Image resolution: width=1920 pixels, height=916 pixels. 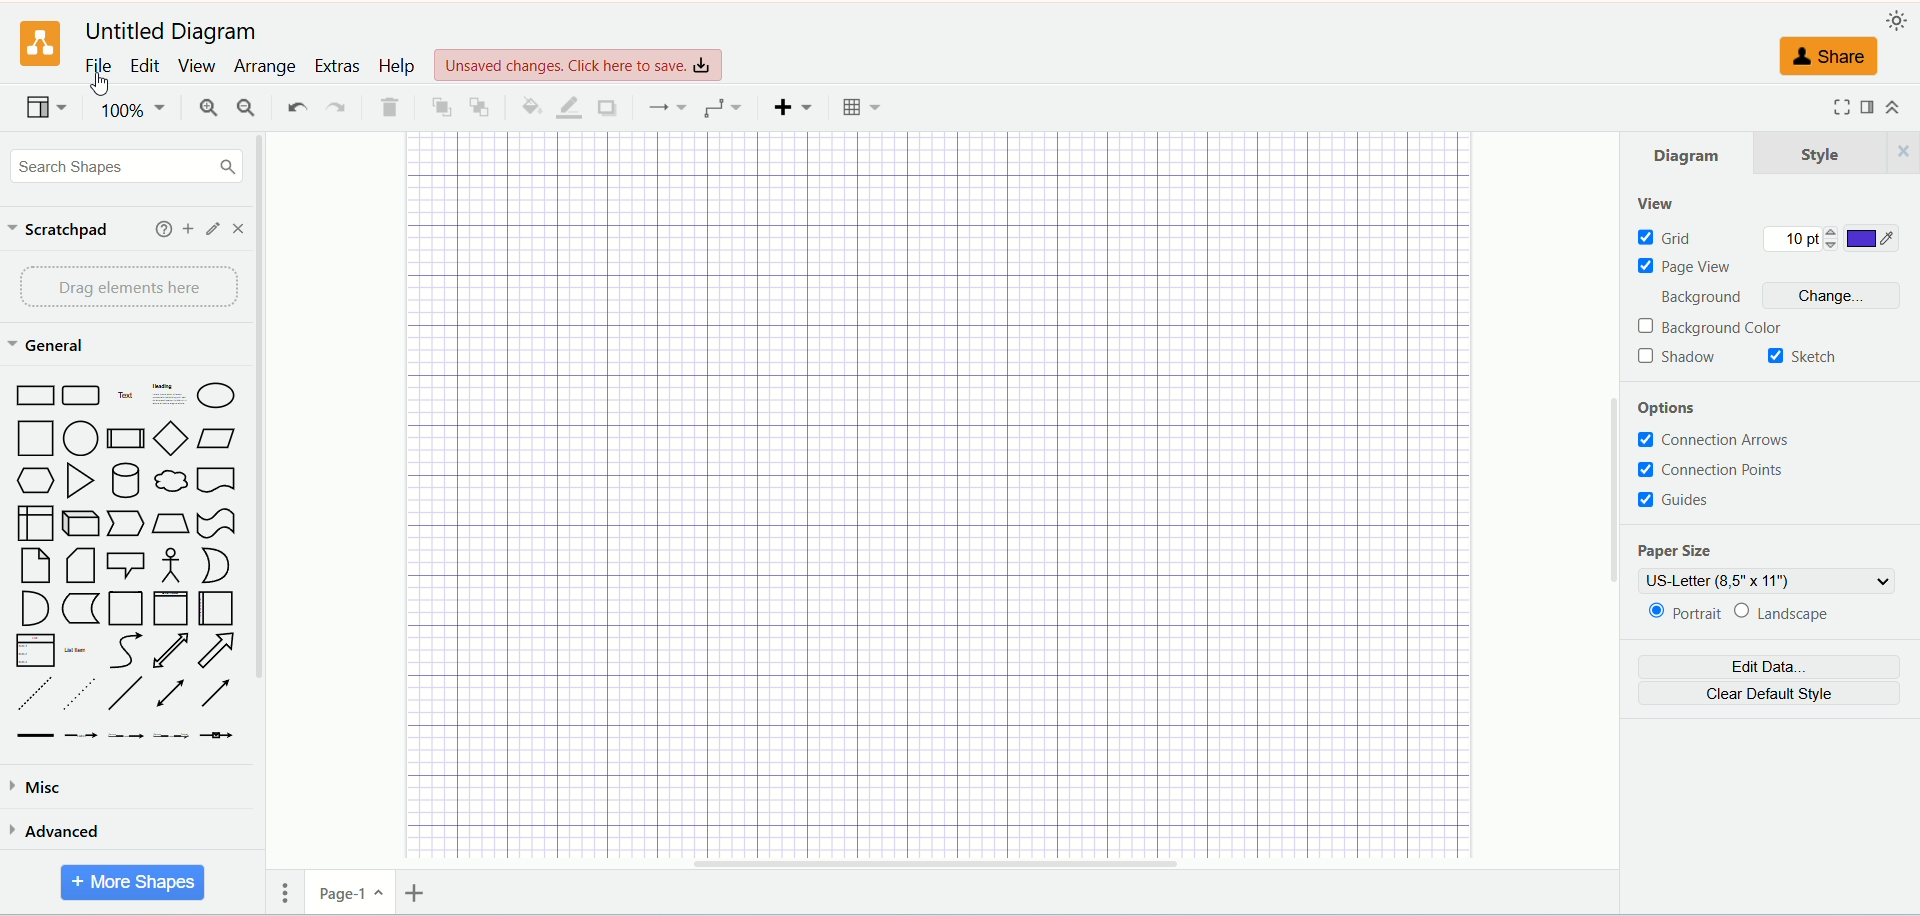 I want to click on style, so click(x=1838, y=152).